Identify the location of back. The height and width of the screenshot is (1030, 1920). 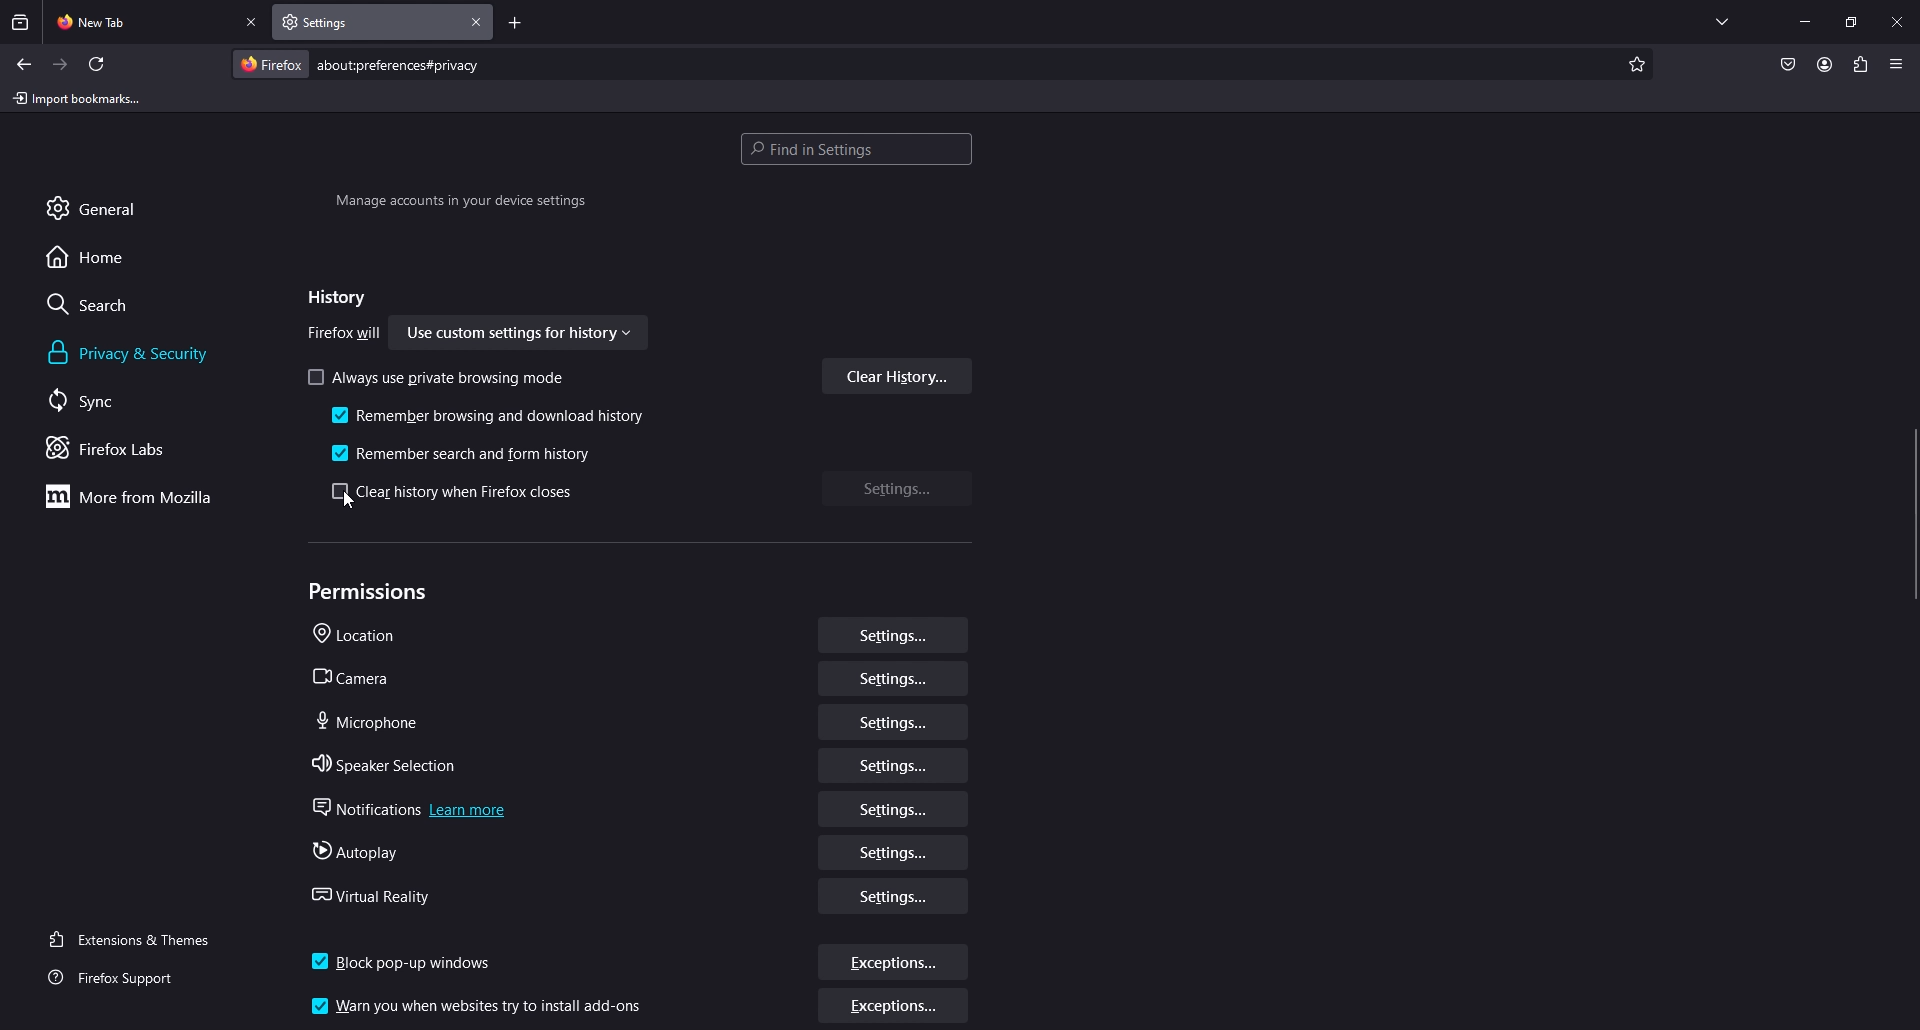
(23, 64).